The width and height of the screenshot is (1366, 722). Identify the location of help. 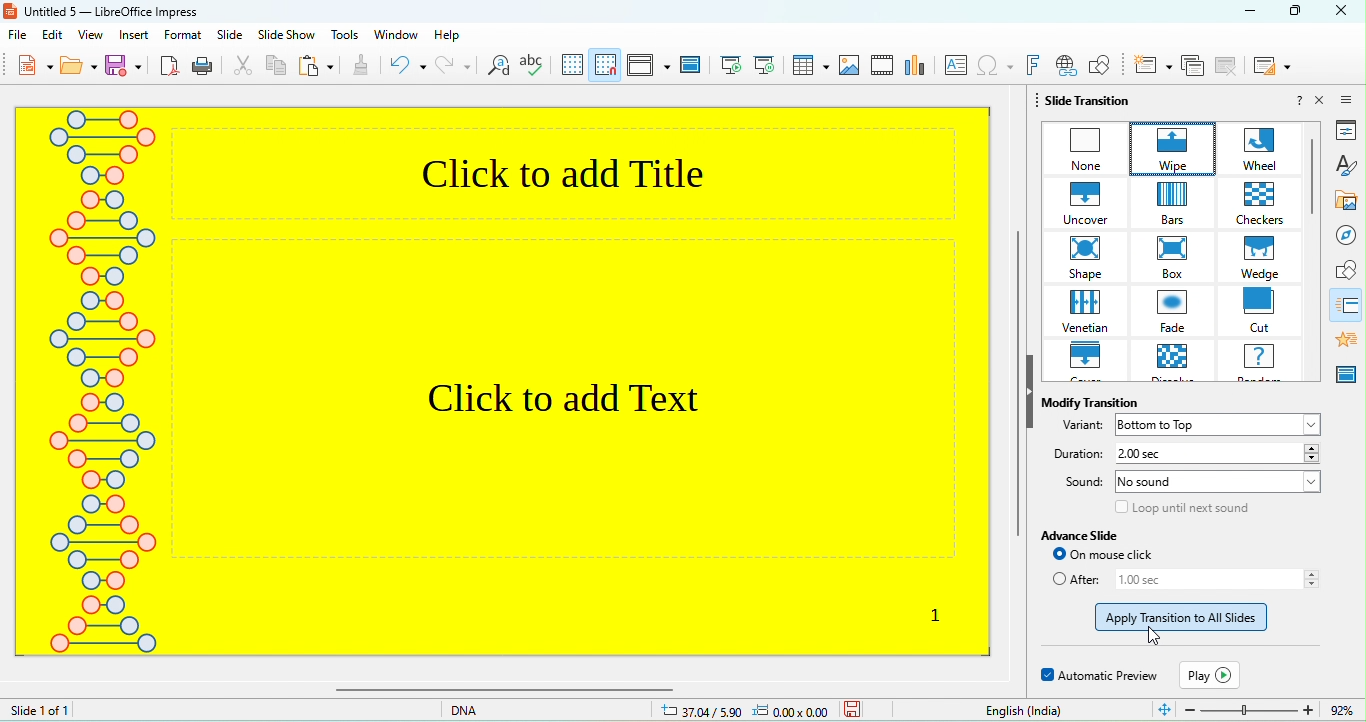
(461, 37).